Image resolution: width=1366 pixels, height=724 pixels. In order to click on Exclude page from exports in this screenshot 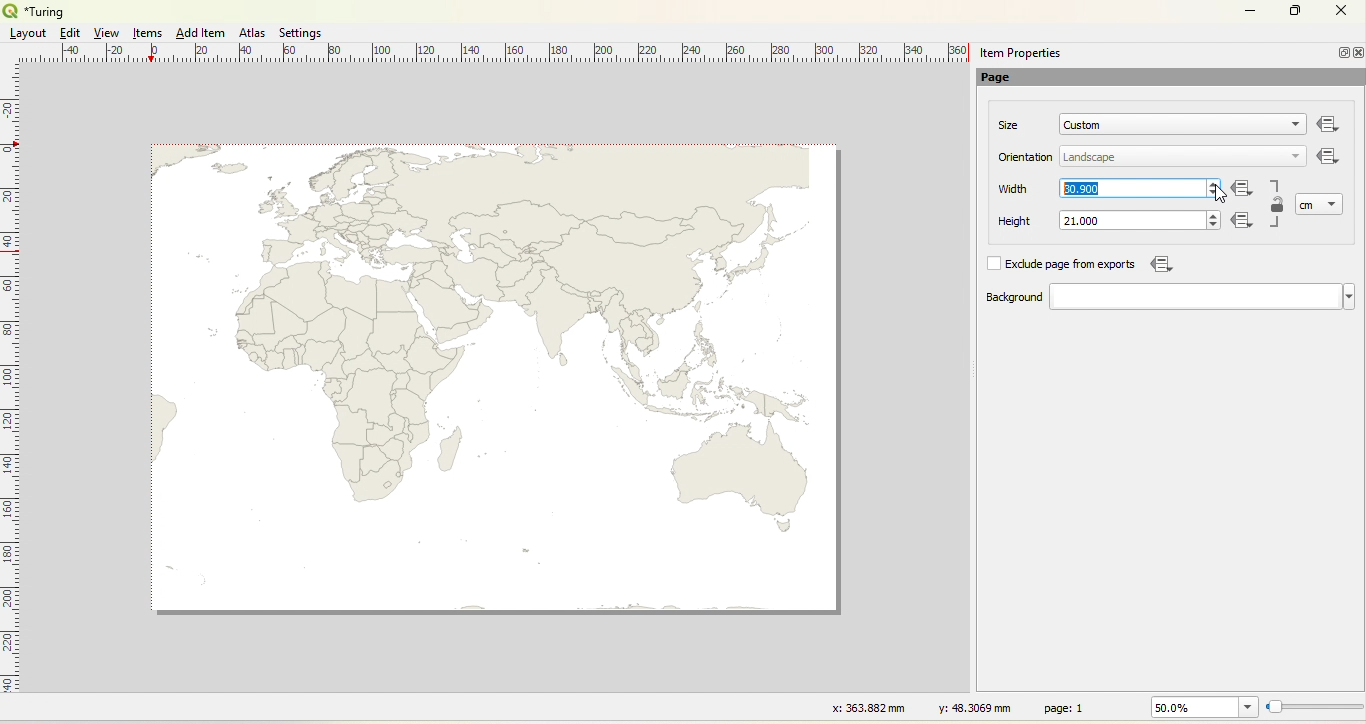, I will do `click(1074, 265)`.